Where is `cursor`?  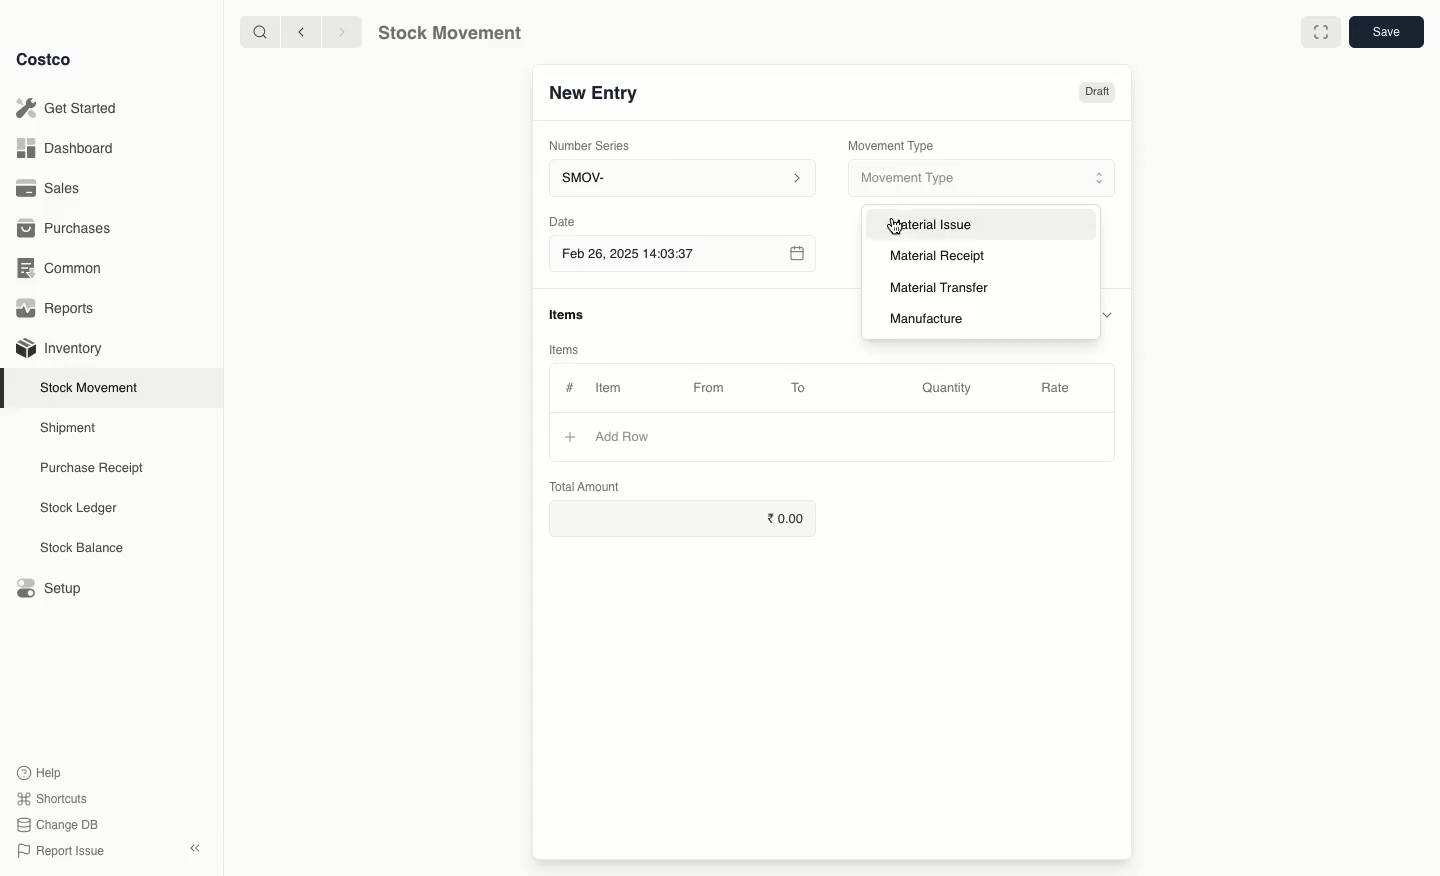 cursor is located at coordinates (895, 229).